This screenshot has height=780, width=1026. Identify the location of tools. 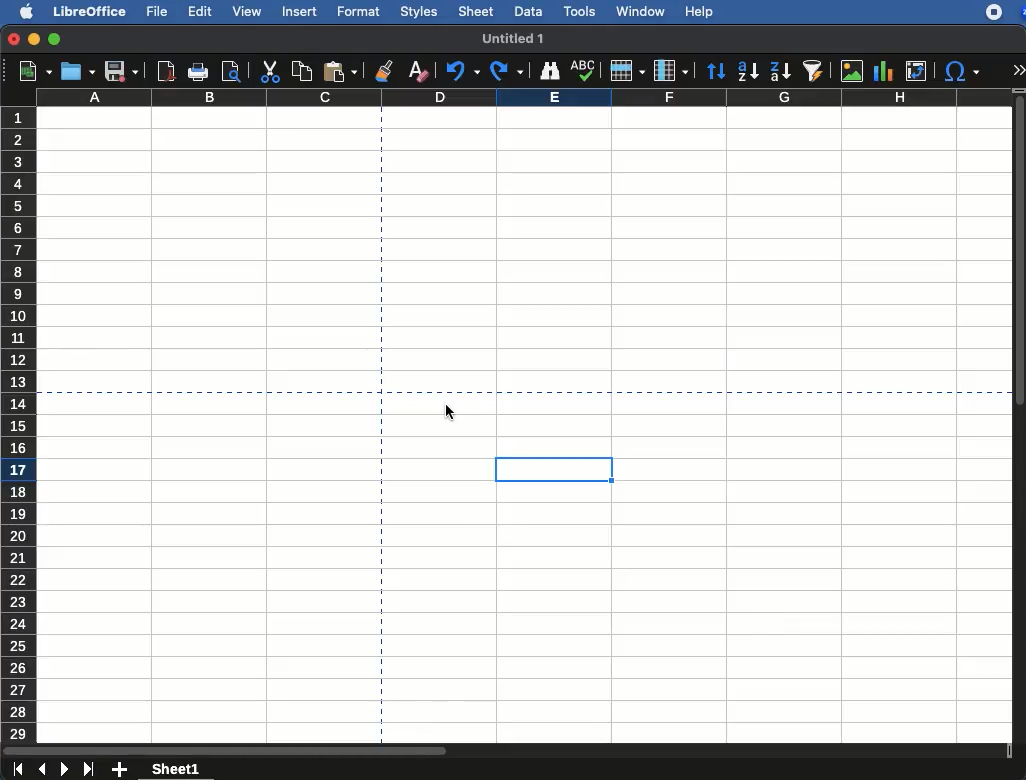
(580, 13).